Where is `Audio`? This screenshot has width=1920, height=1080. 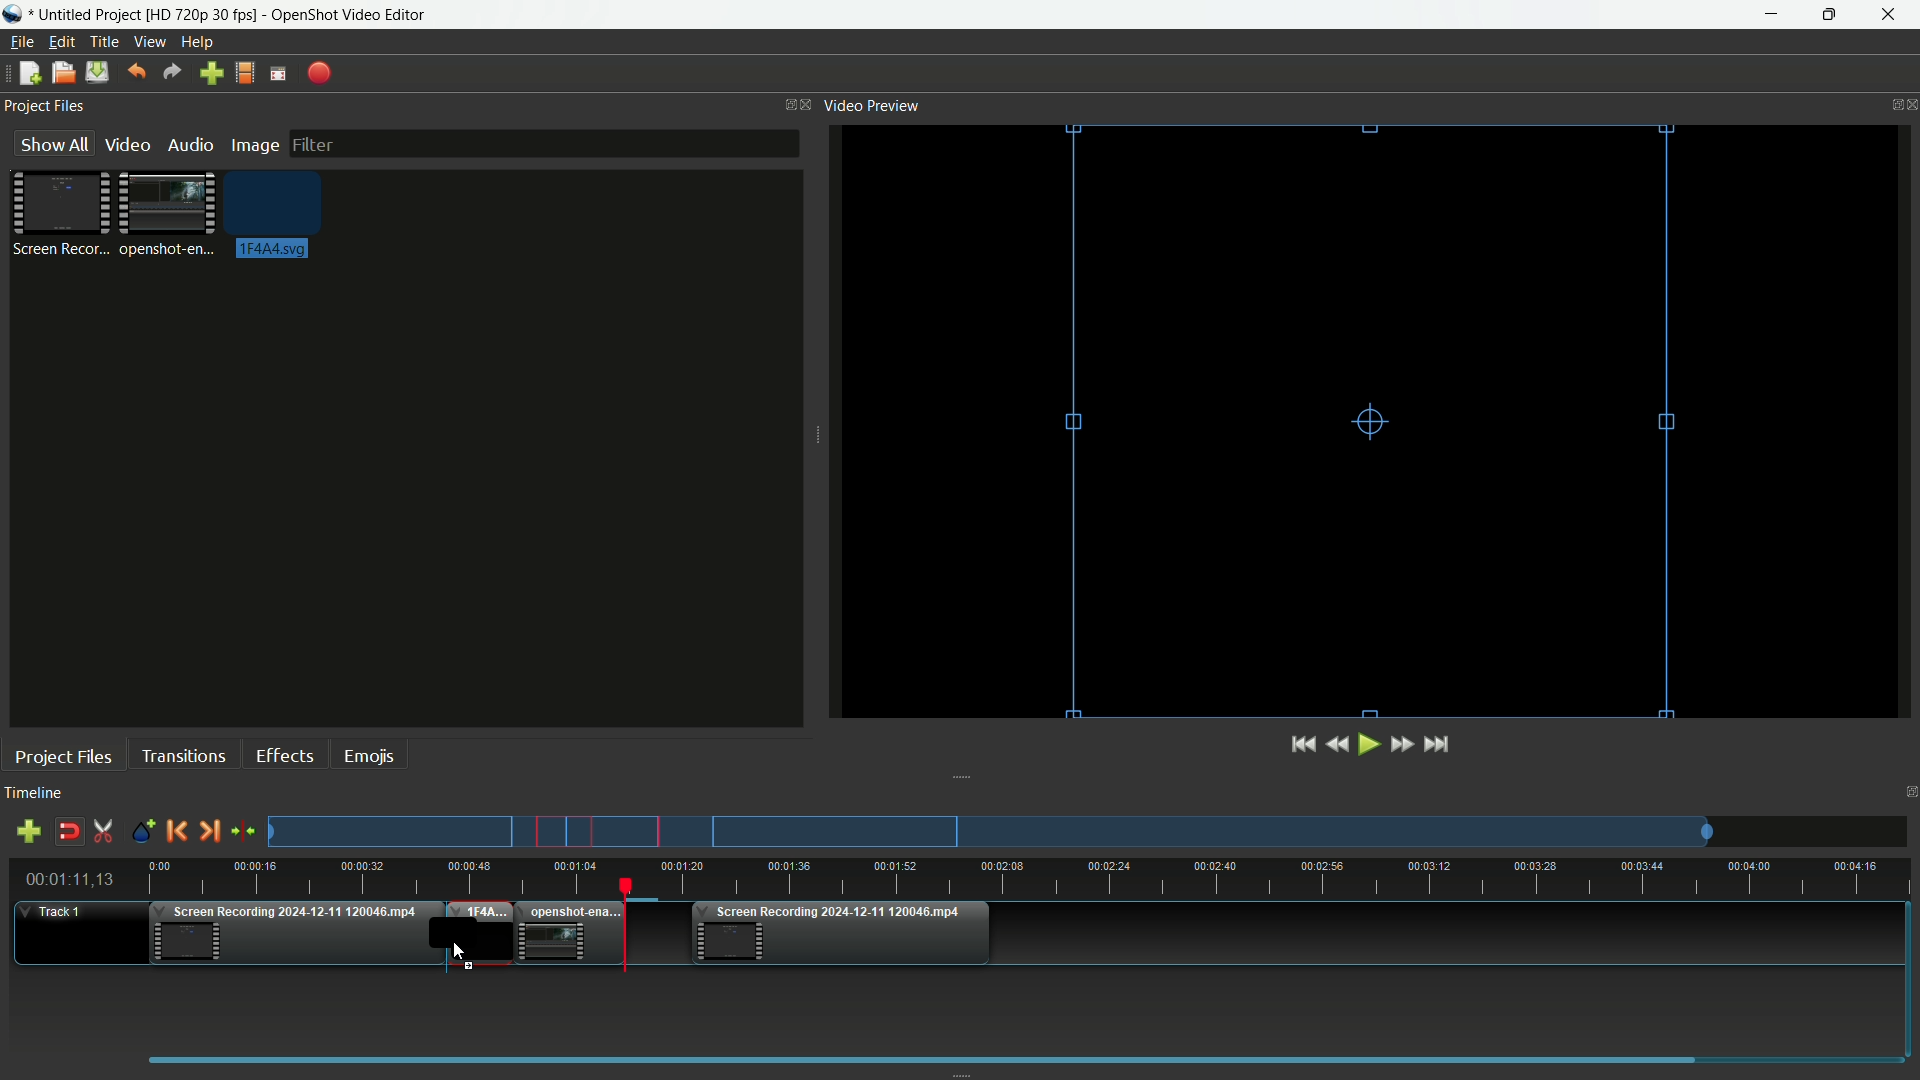 Audio is located at coordinates (190, 145).